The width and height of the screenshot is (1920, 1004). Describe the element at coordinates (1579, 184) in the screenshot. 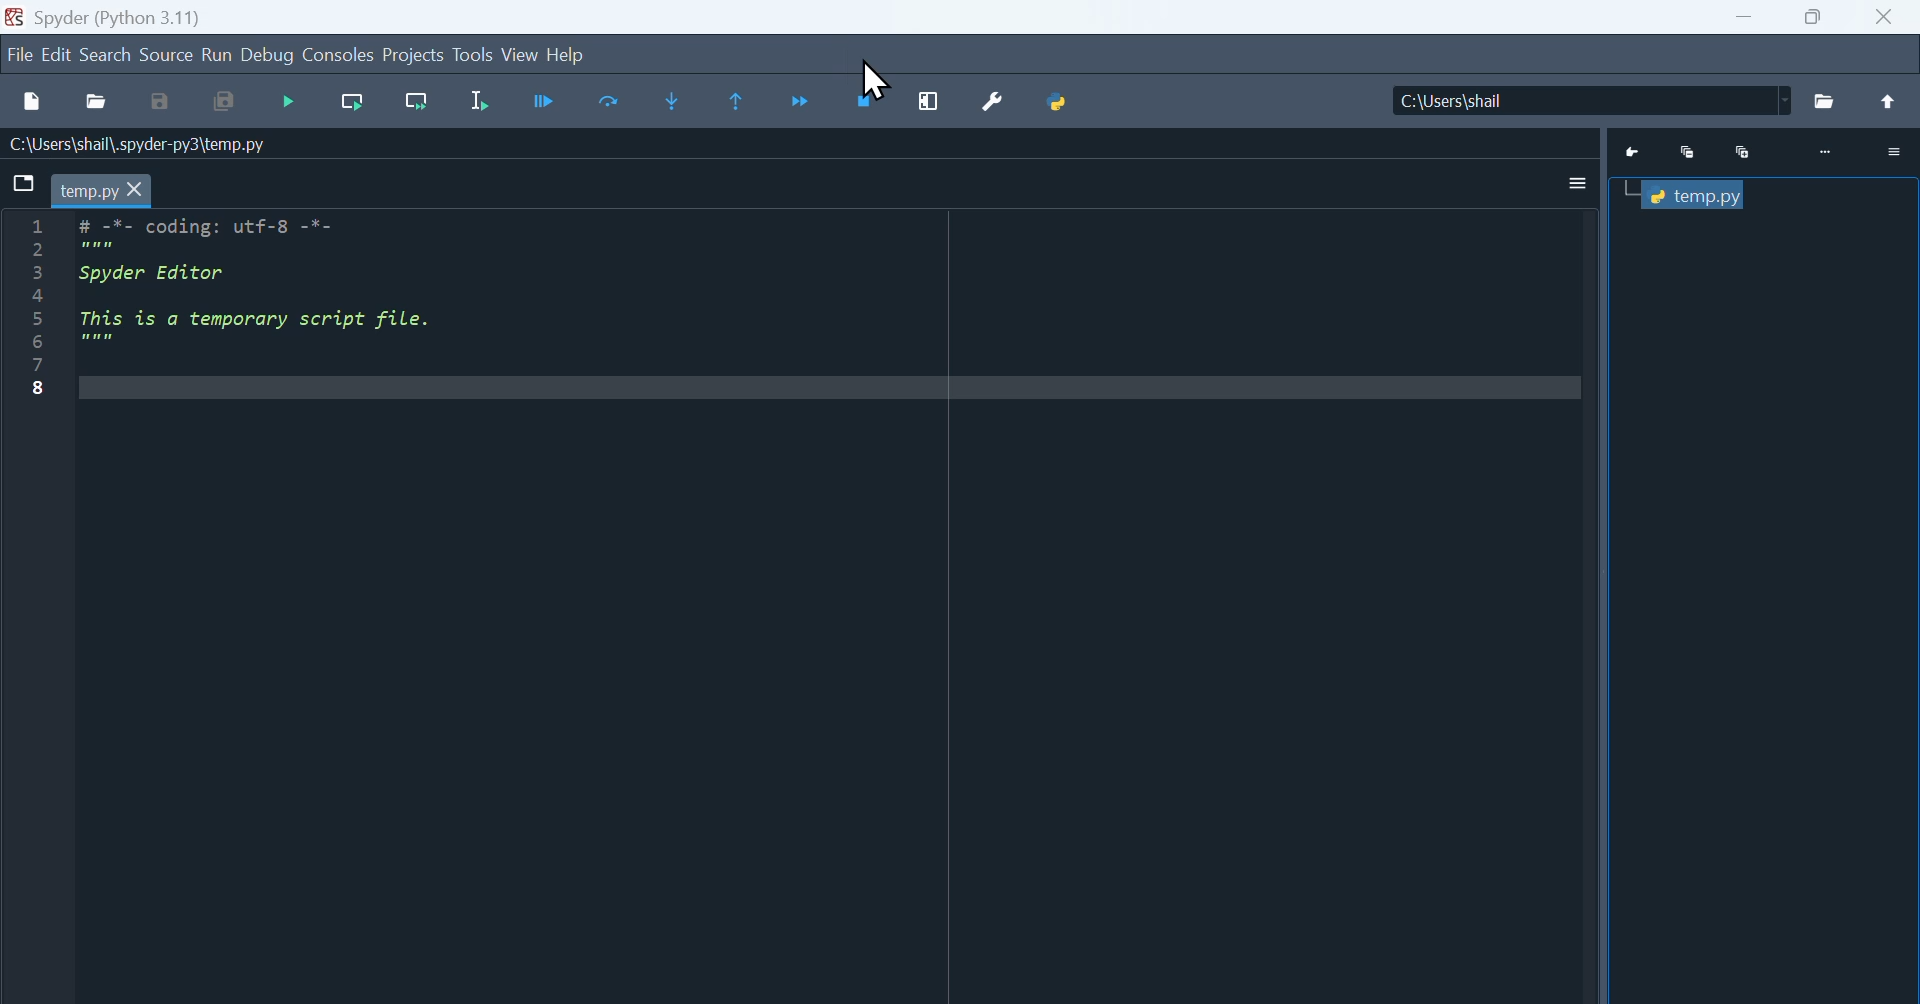

I see `More options` at that location.